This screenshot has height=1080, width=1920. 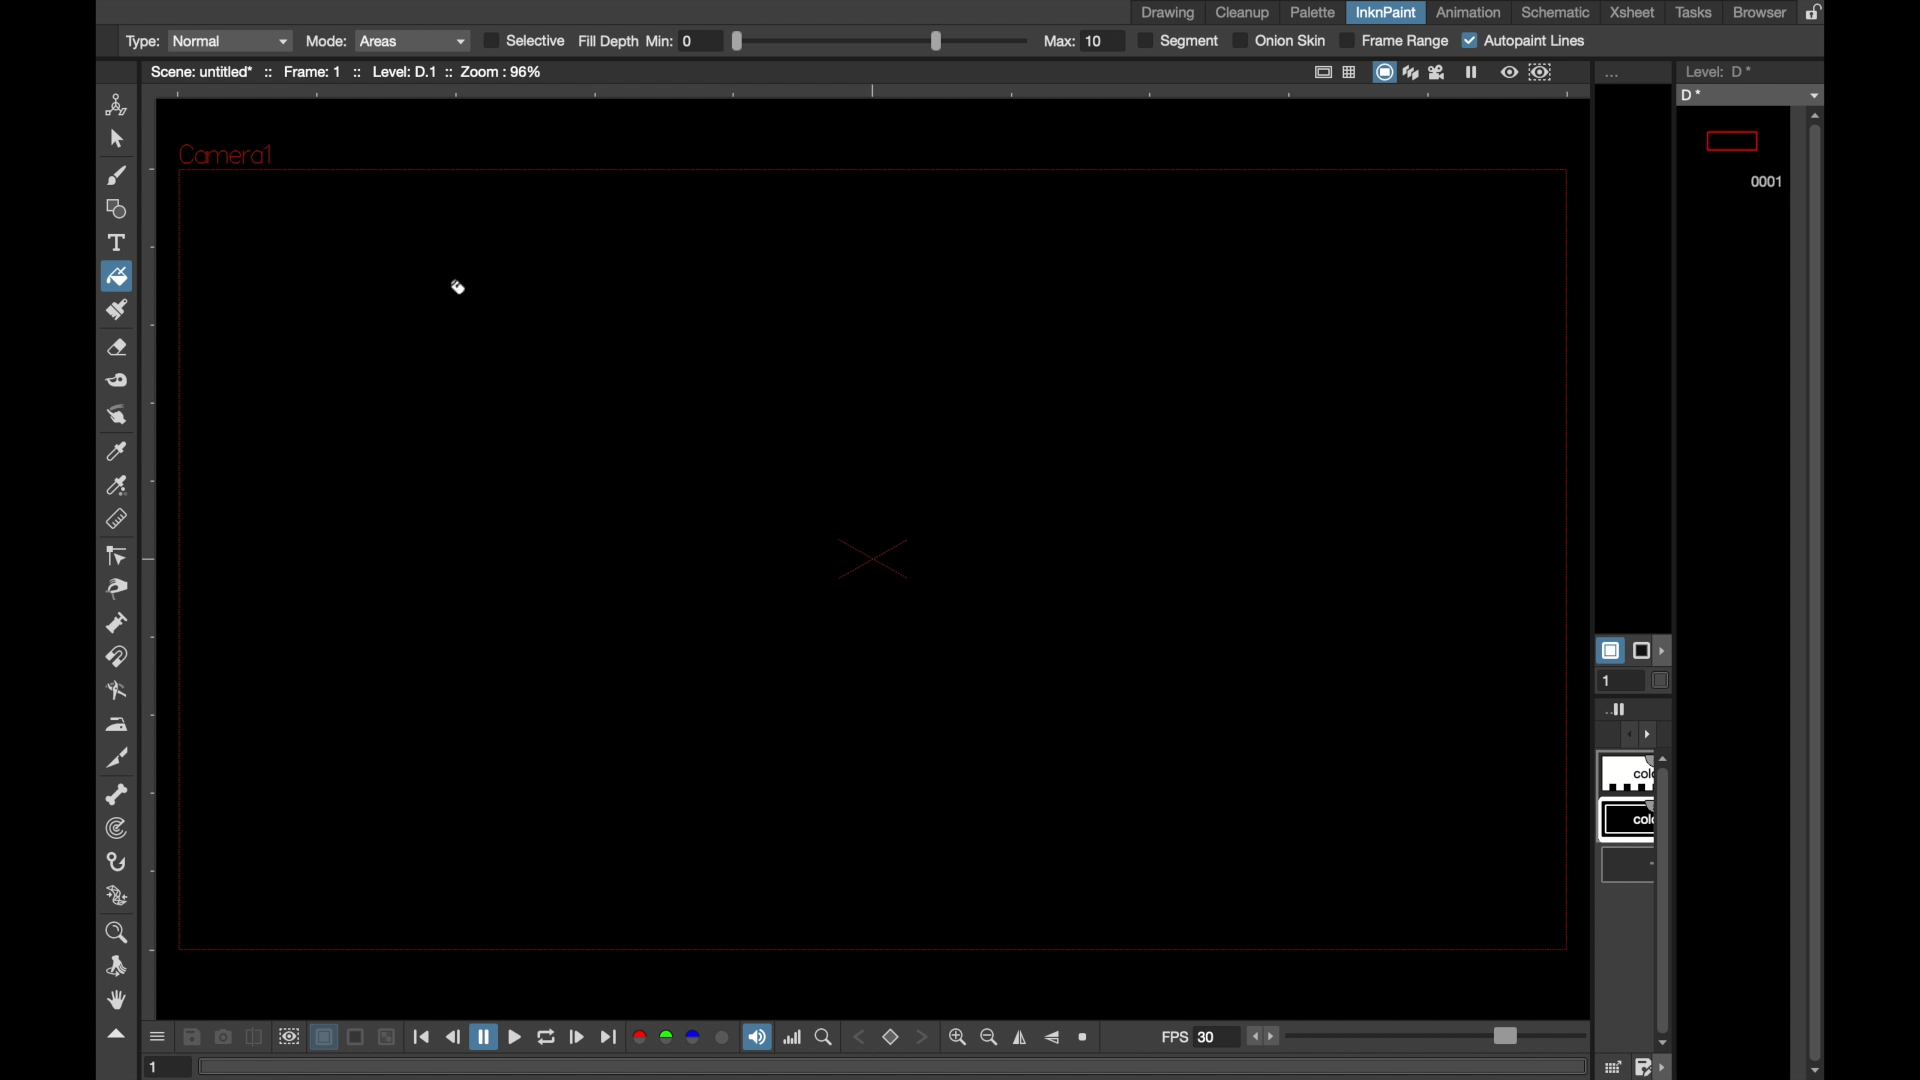 What do you see at coordinates (114, 140) in the screenshot?
I see `selection tool` at bounding box center [114, 140].